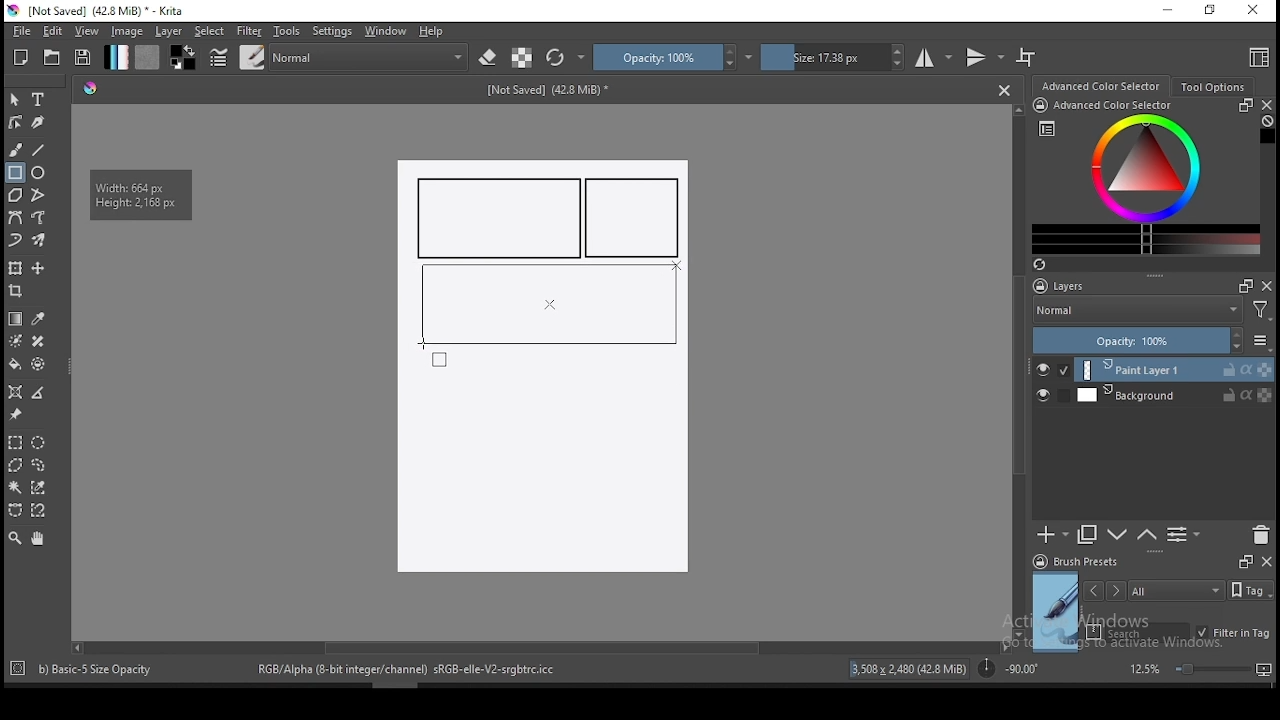  What do you see at coordinates (99, 11) in the screenshot?
I see `icon and file name` at bounding box center [99, 11].